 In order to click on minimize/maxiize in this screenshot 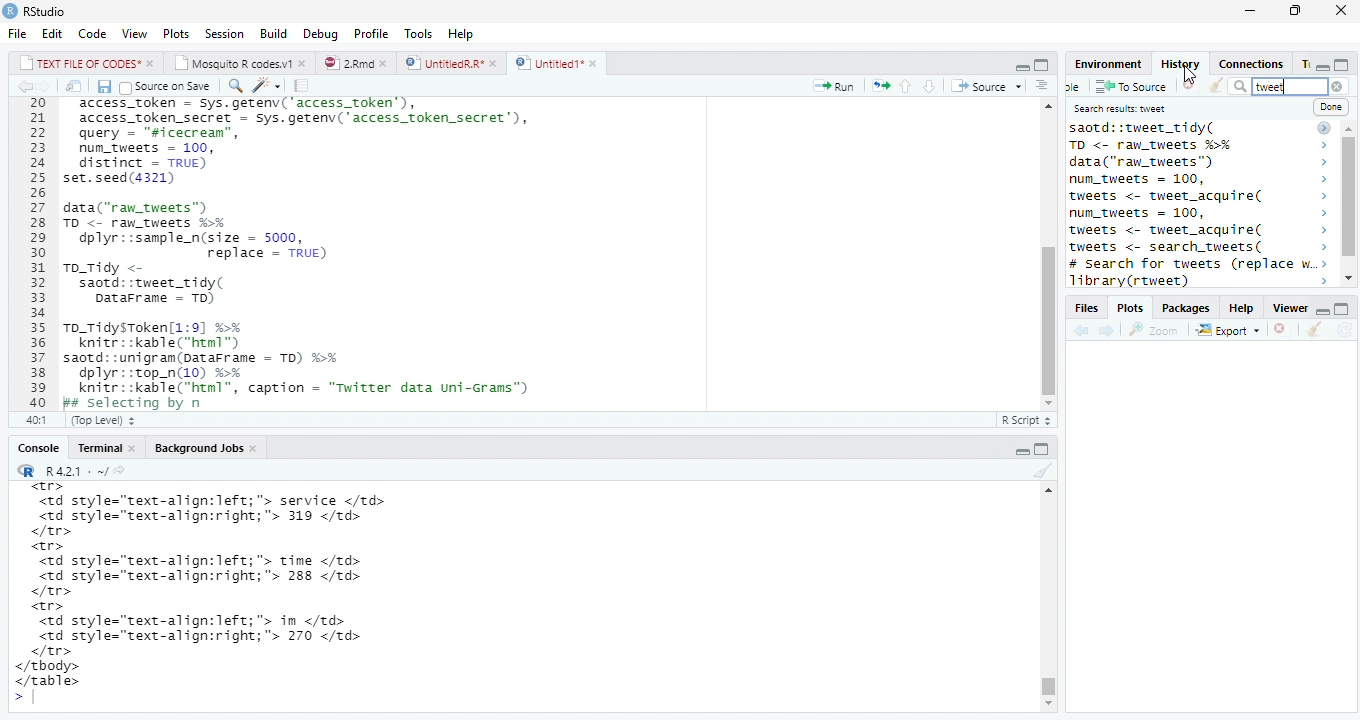, I will do `click(1034, 447)`.